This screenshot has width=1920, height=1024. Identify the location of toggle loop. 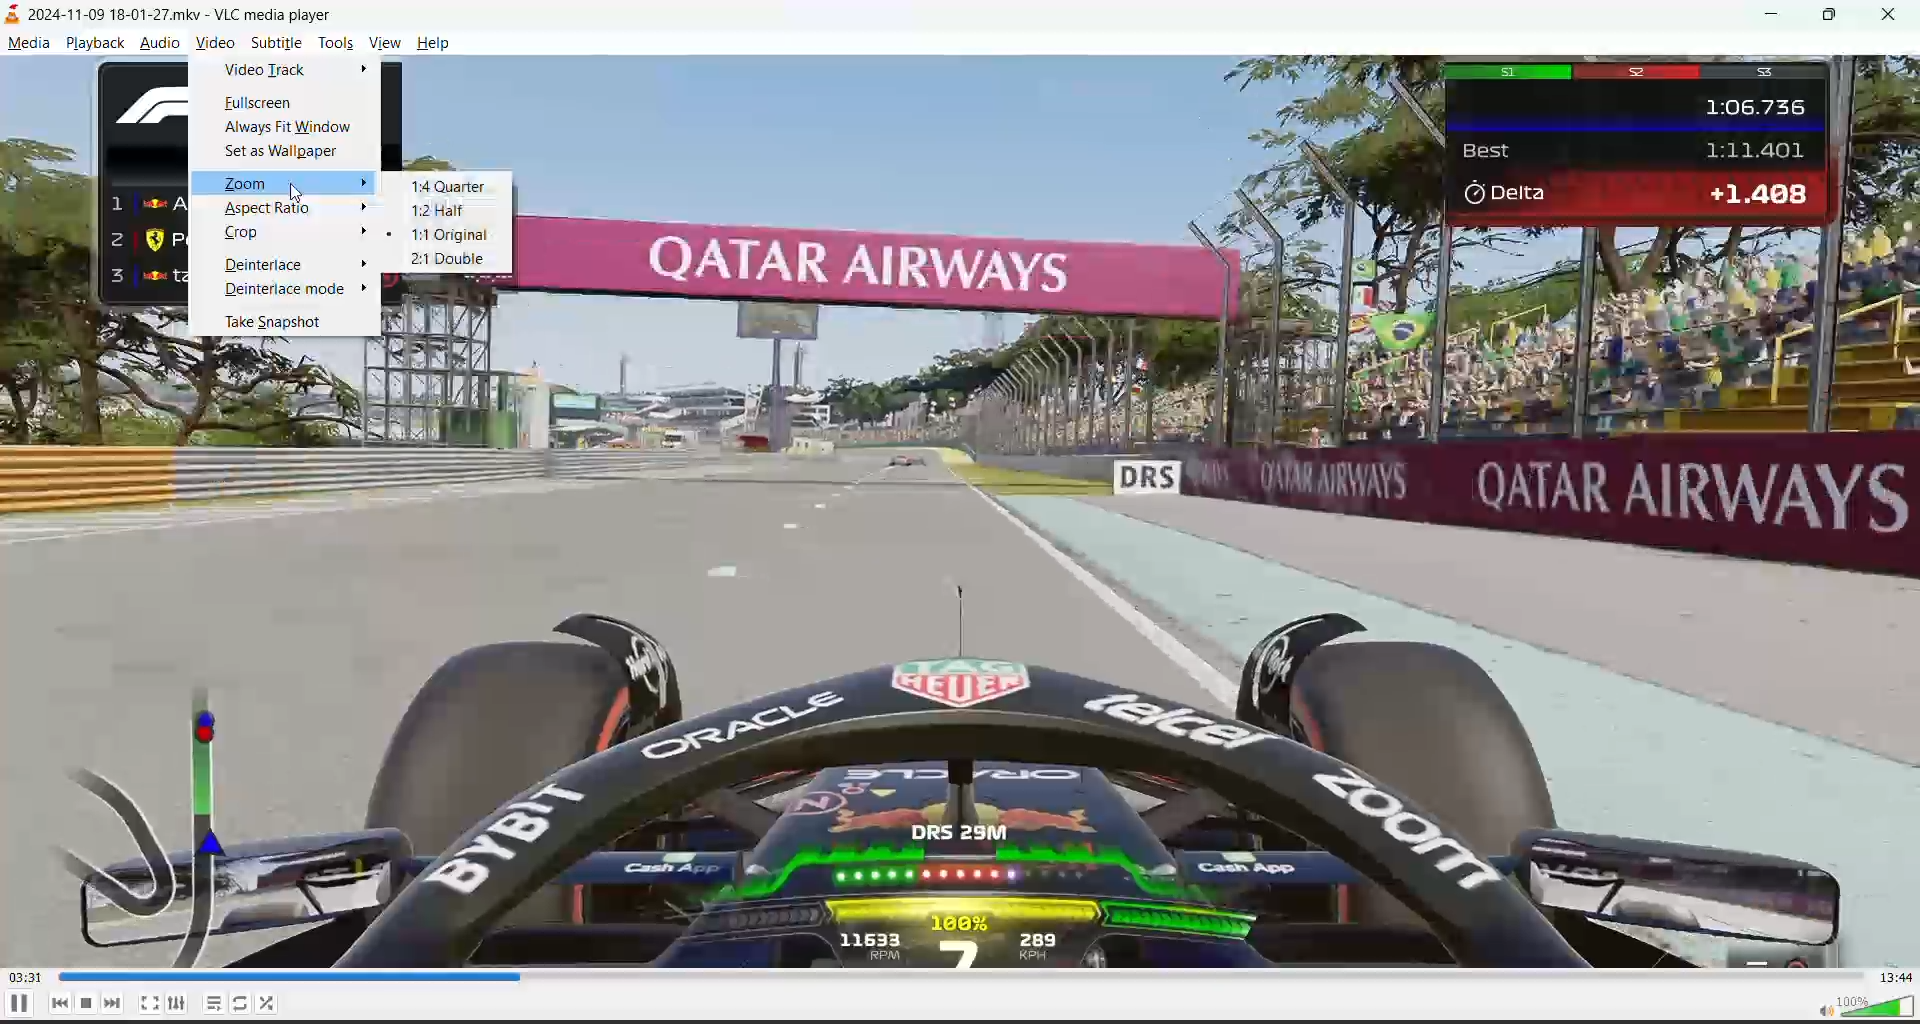
(245, 1006).